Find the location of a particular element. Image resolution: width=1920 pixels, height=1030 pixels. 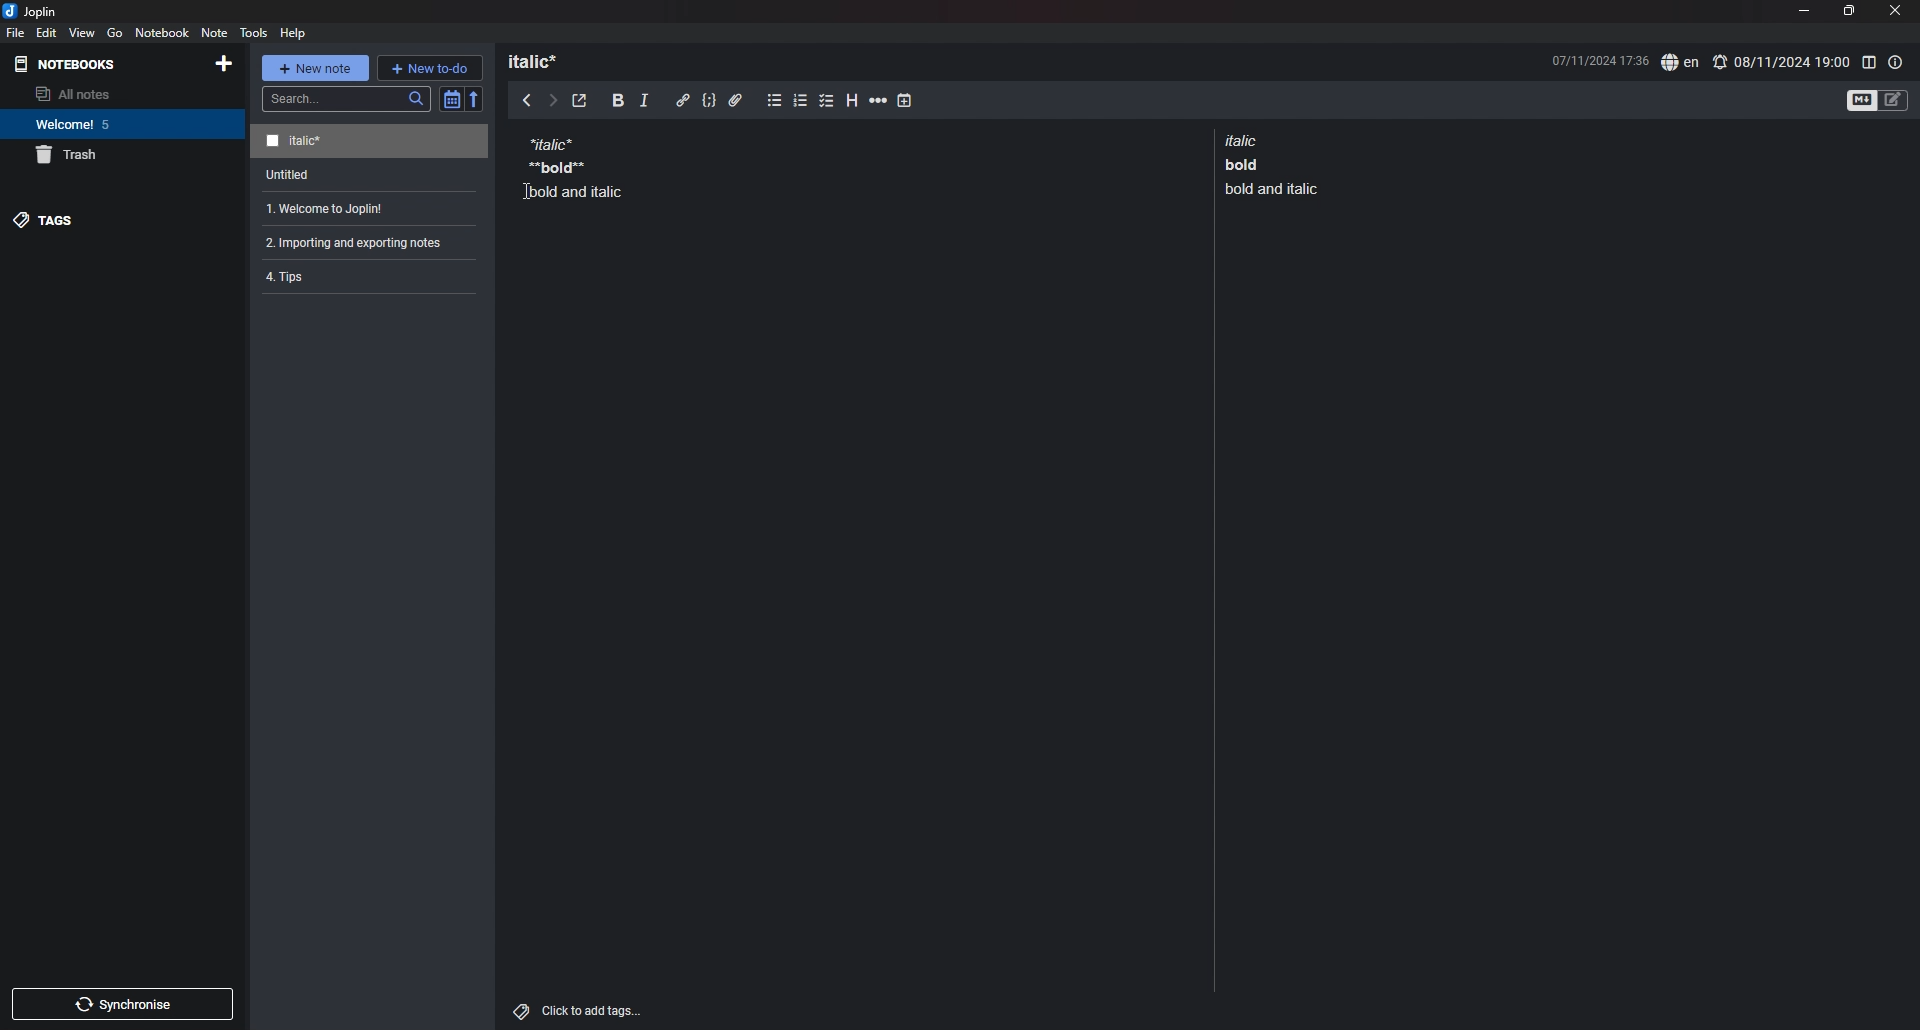

note is located at coordinates (576, 166).